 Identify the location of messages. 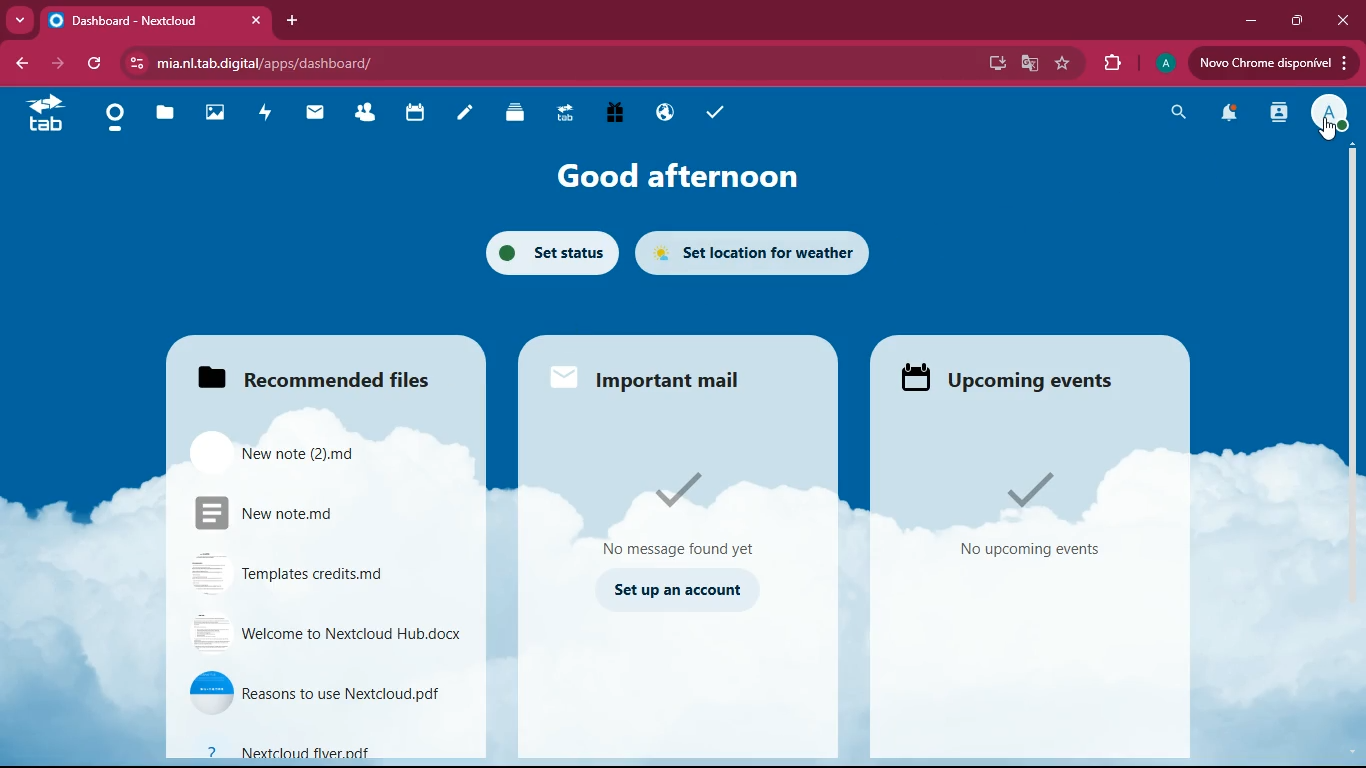
(686, 515).